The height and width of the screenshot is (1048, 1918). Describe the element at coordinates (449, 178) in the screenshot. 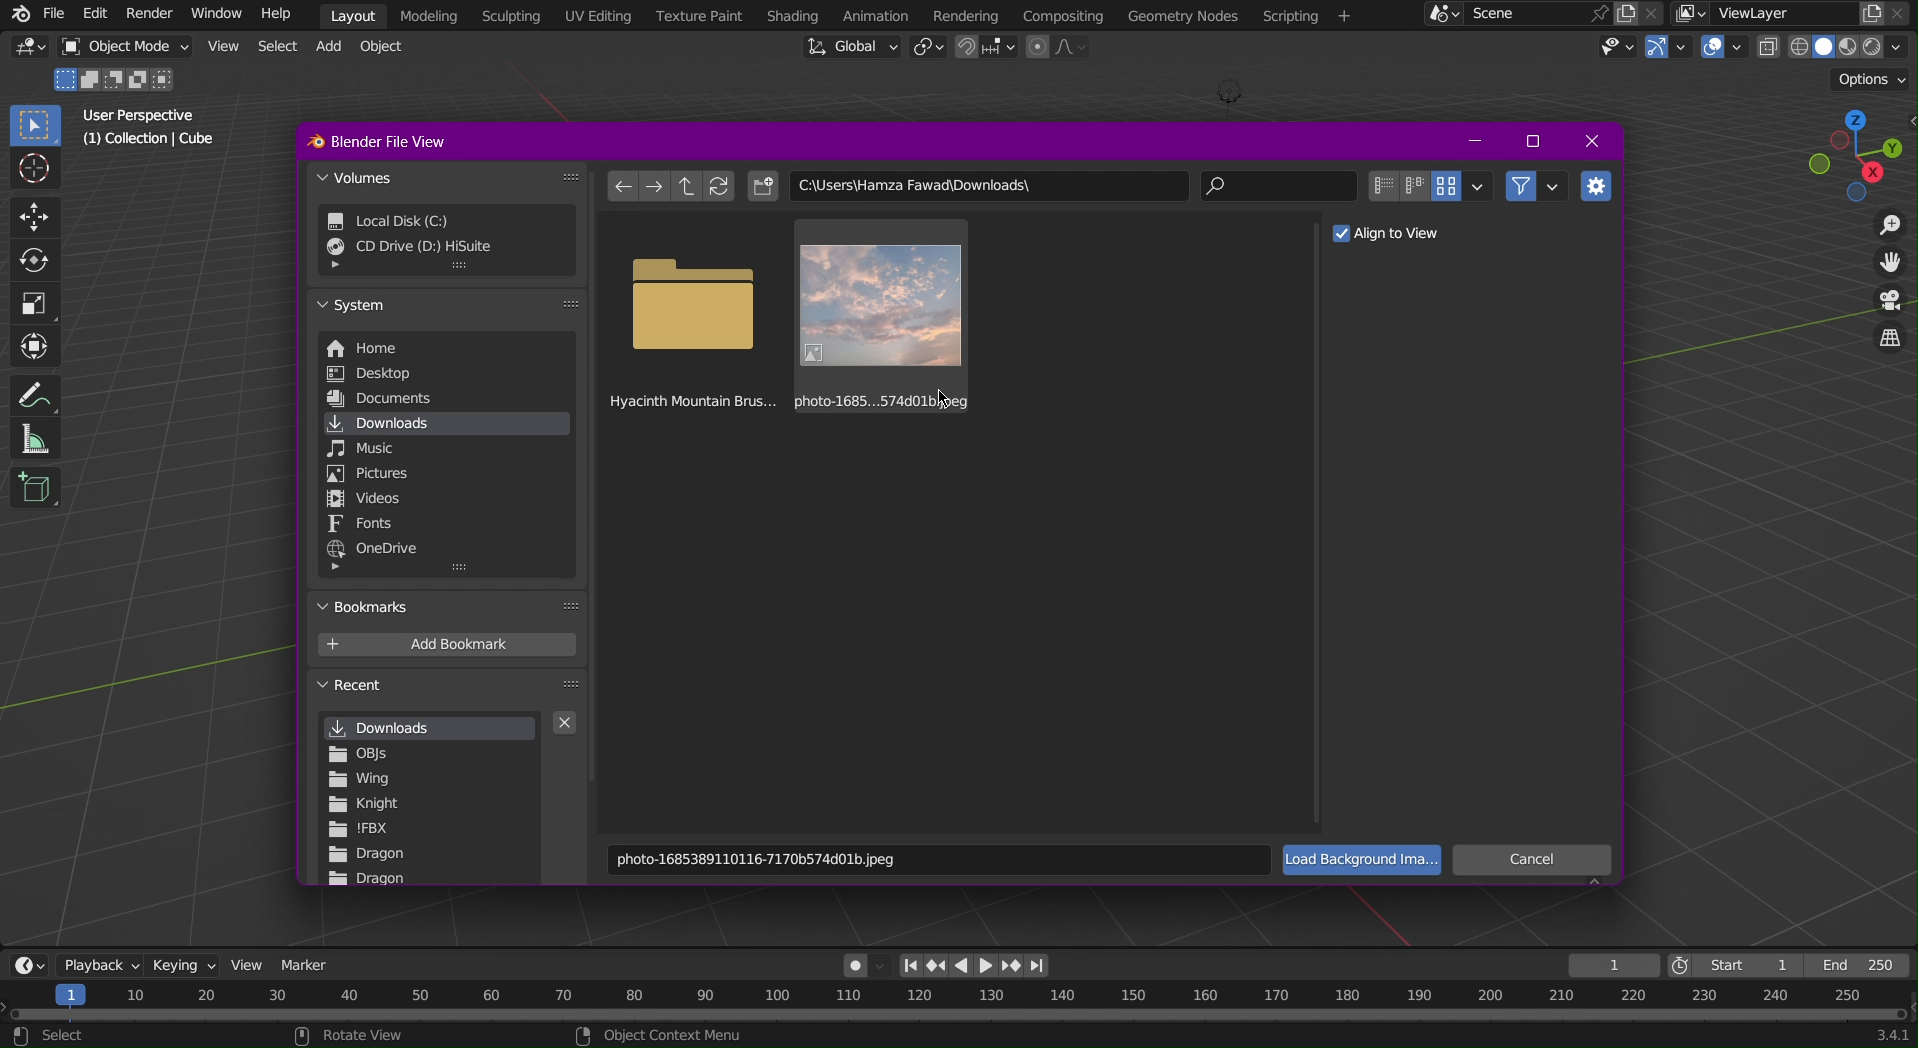

I see `Volumes` at that location.